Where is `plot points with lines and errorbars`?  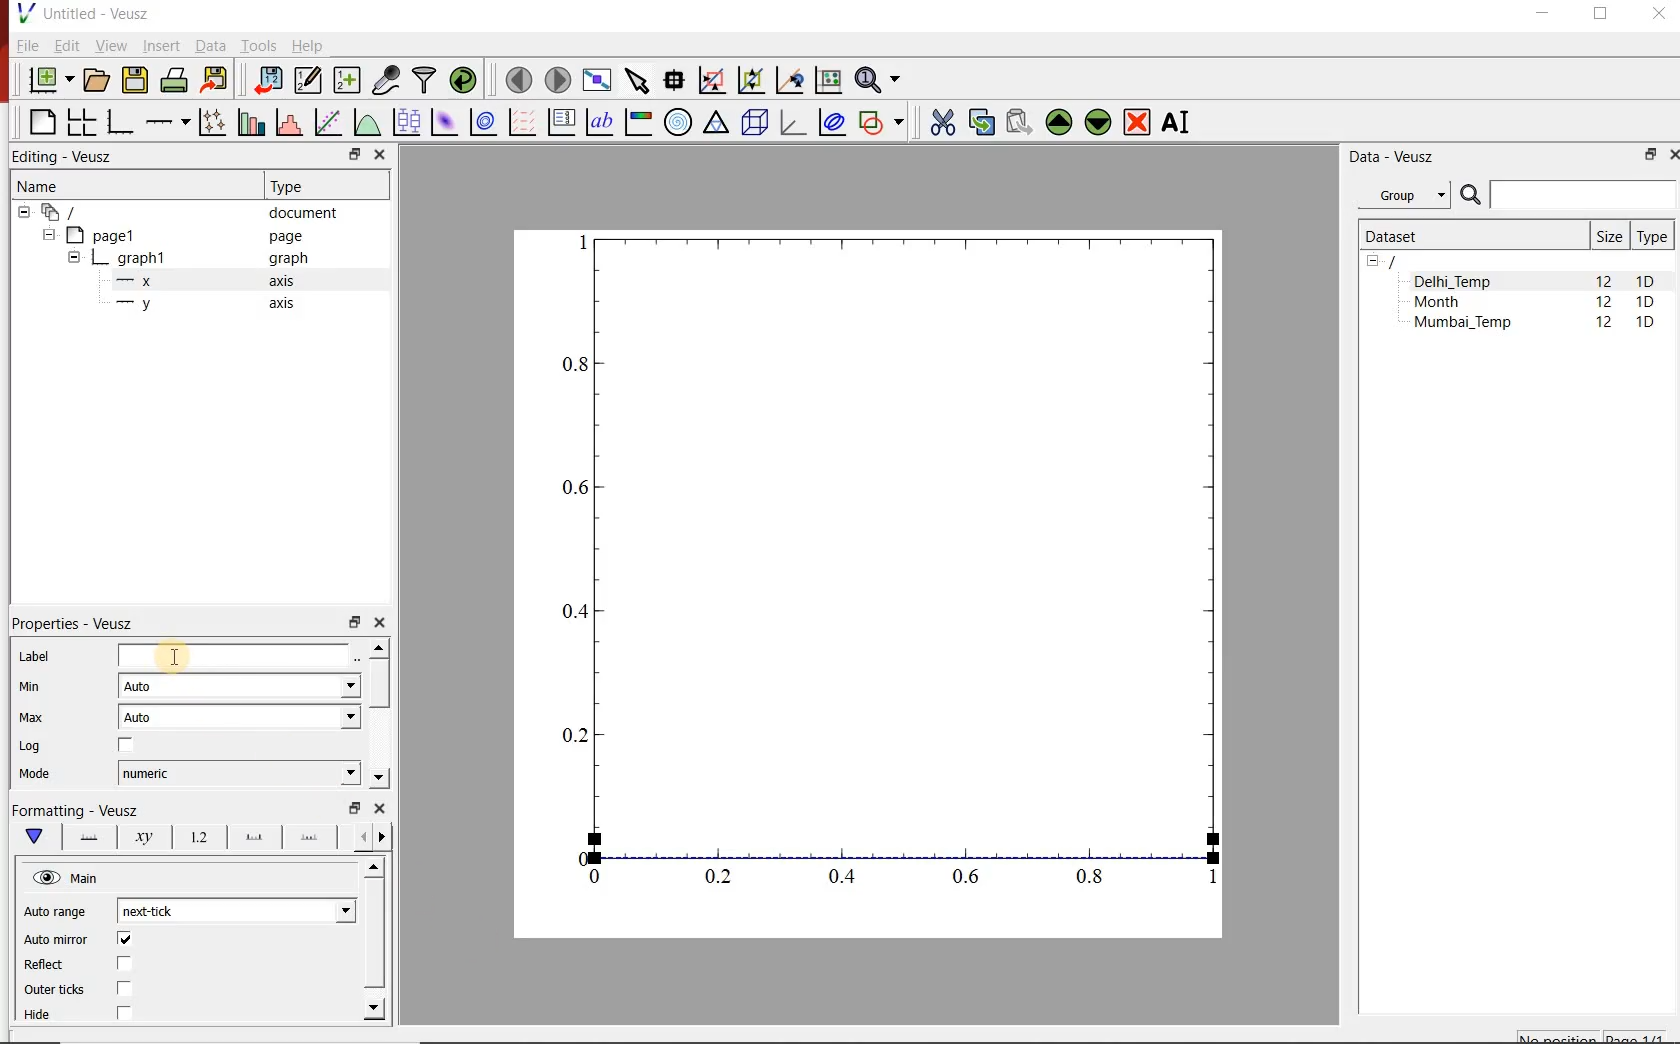 plot points with lines and errorbars is located at coordinates (210, 123).